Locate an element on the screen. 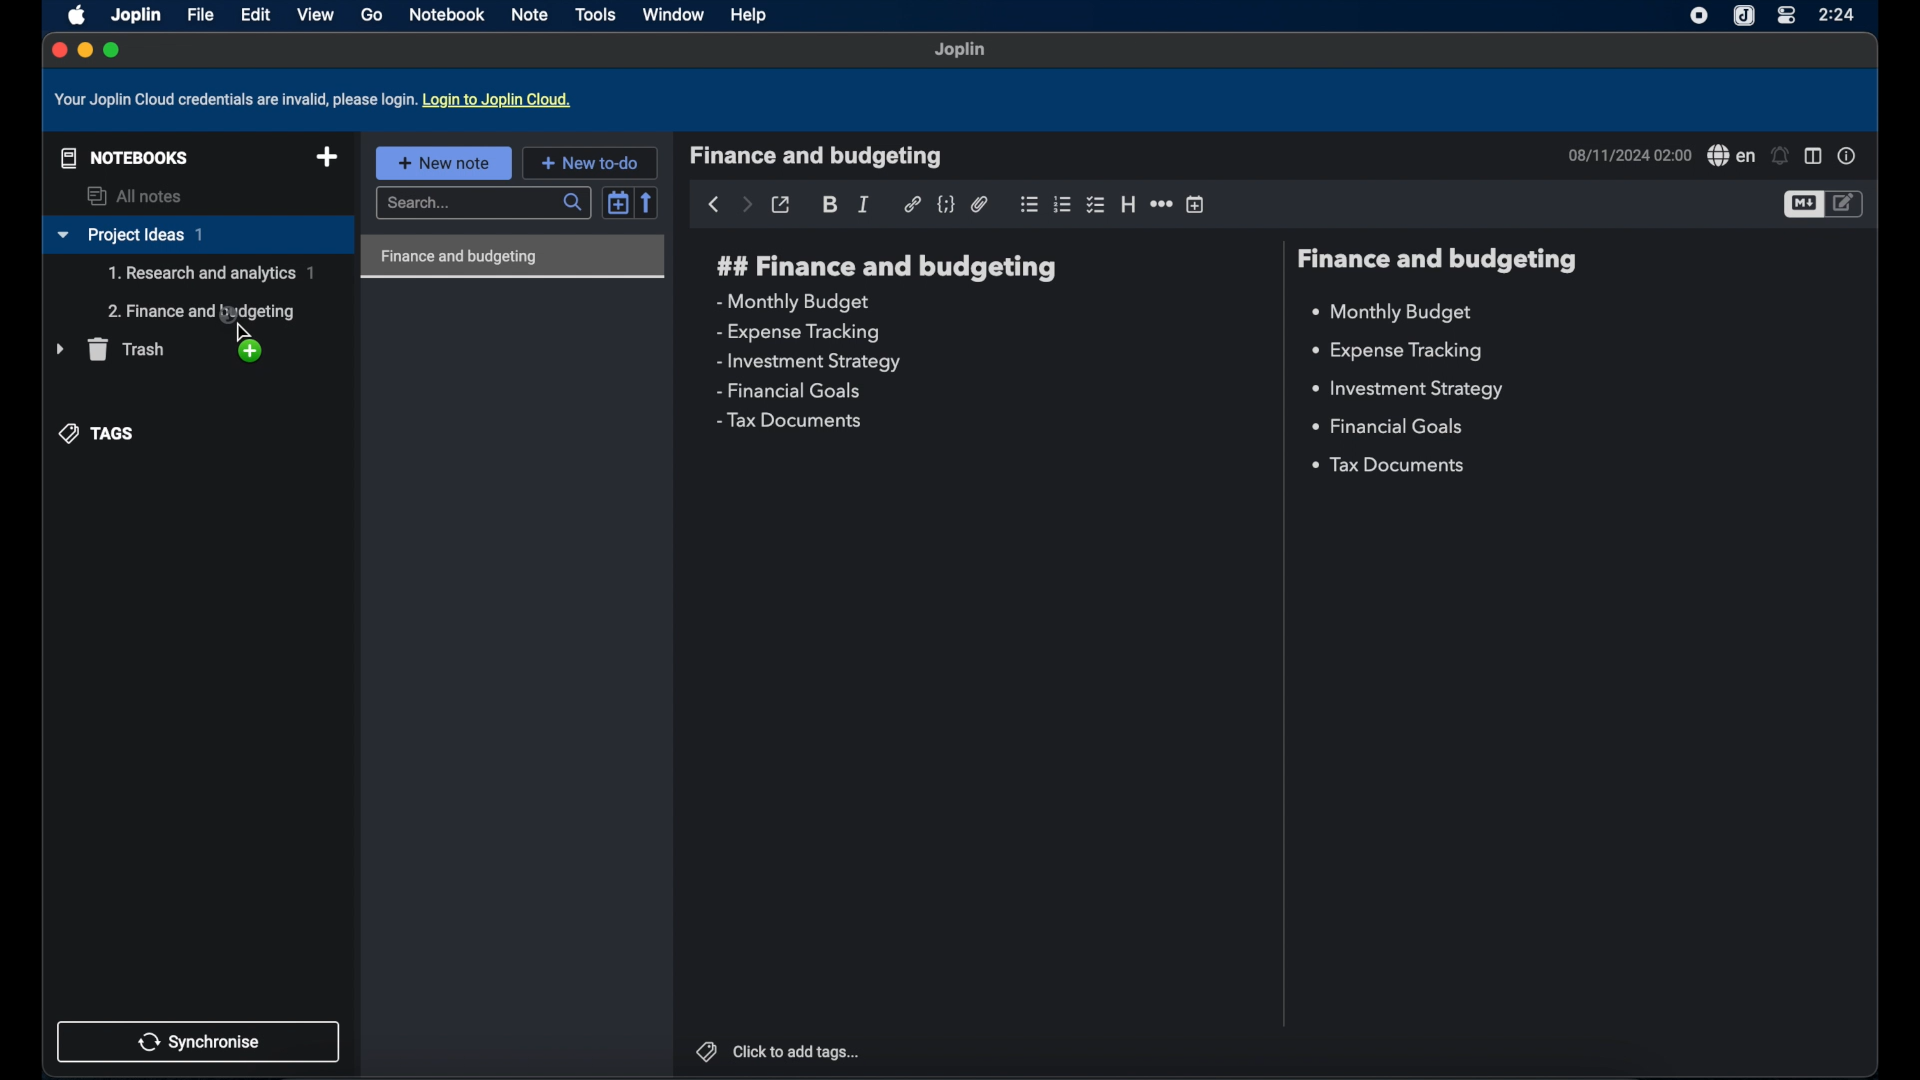 The image size is (1920, 1080). minimize is located at coordinates (84, 51).